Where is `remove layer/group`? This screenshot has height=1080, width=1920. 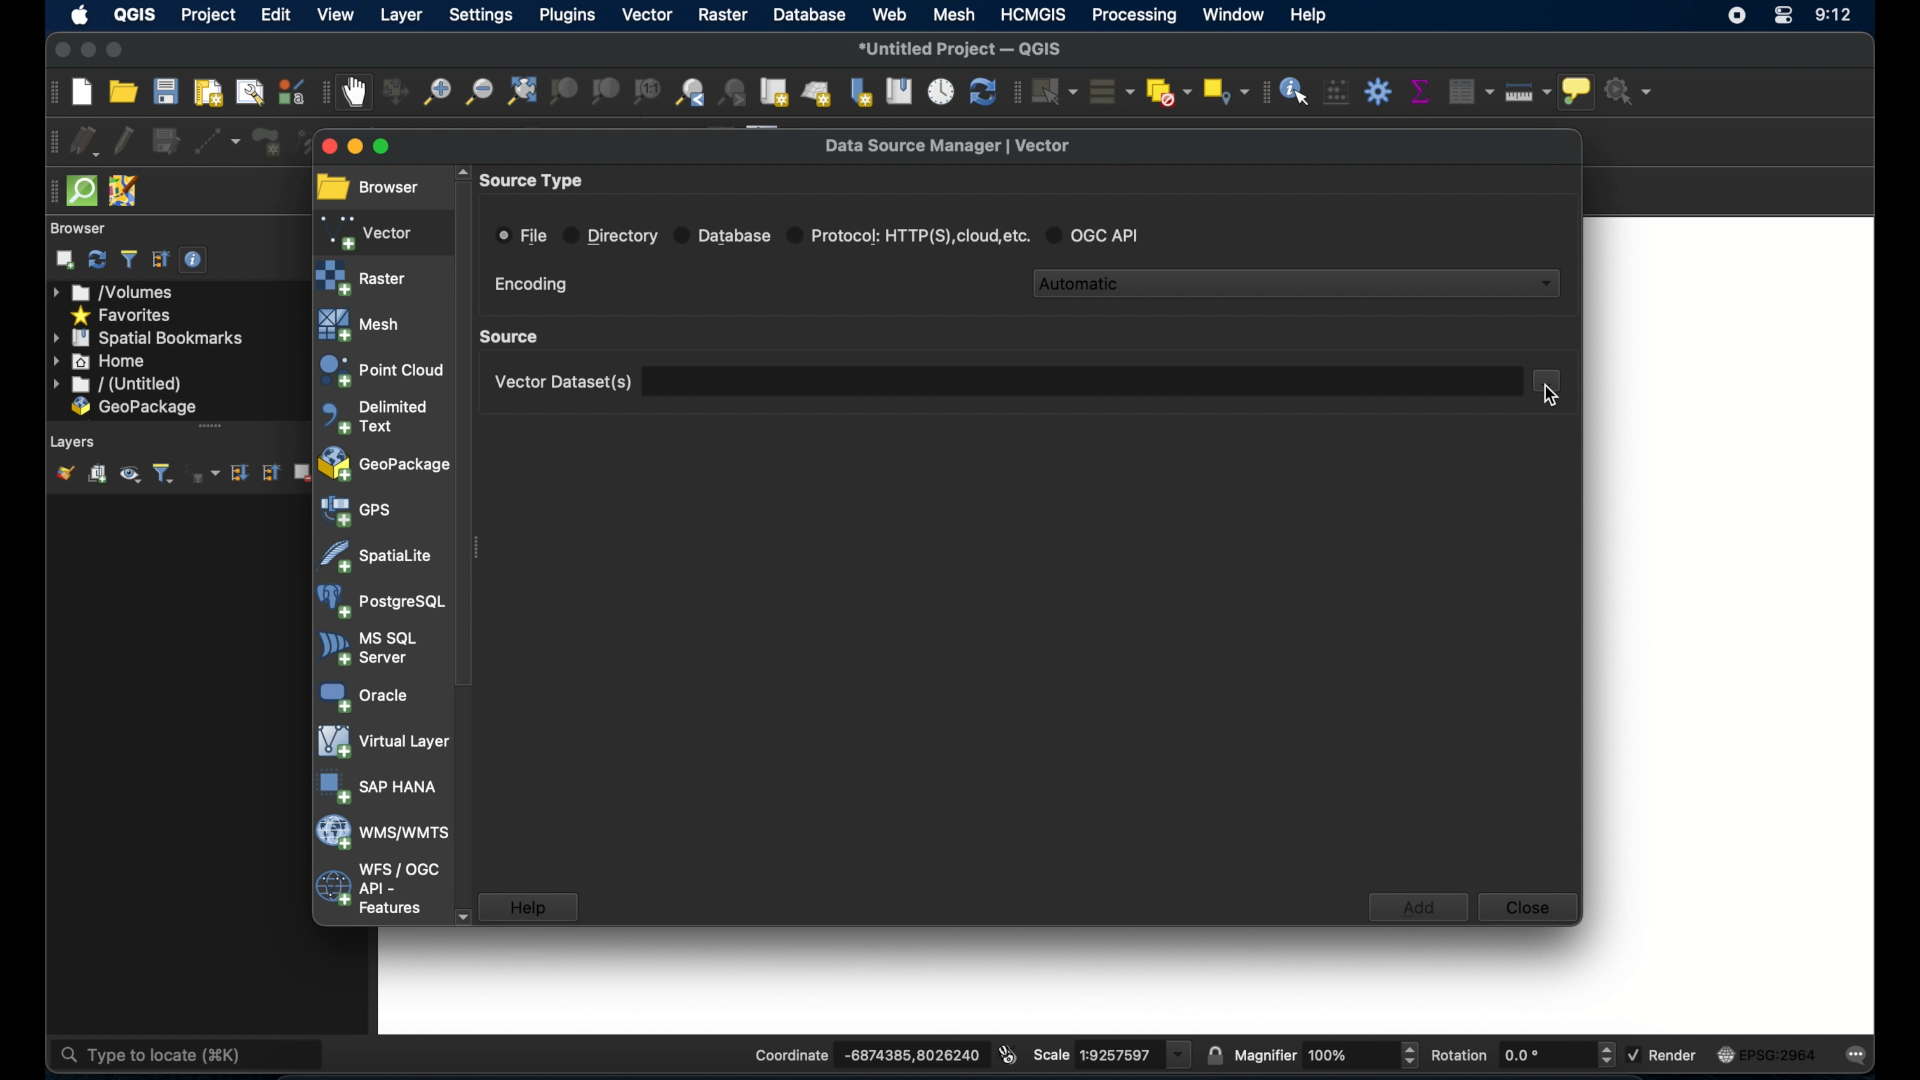
remove layer/group is located at coordinates (304, 473).